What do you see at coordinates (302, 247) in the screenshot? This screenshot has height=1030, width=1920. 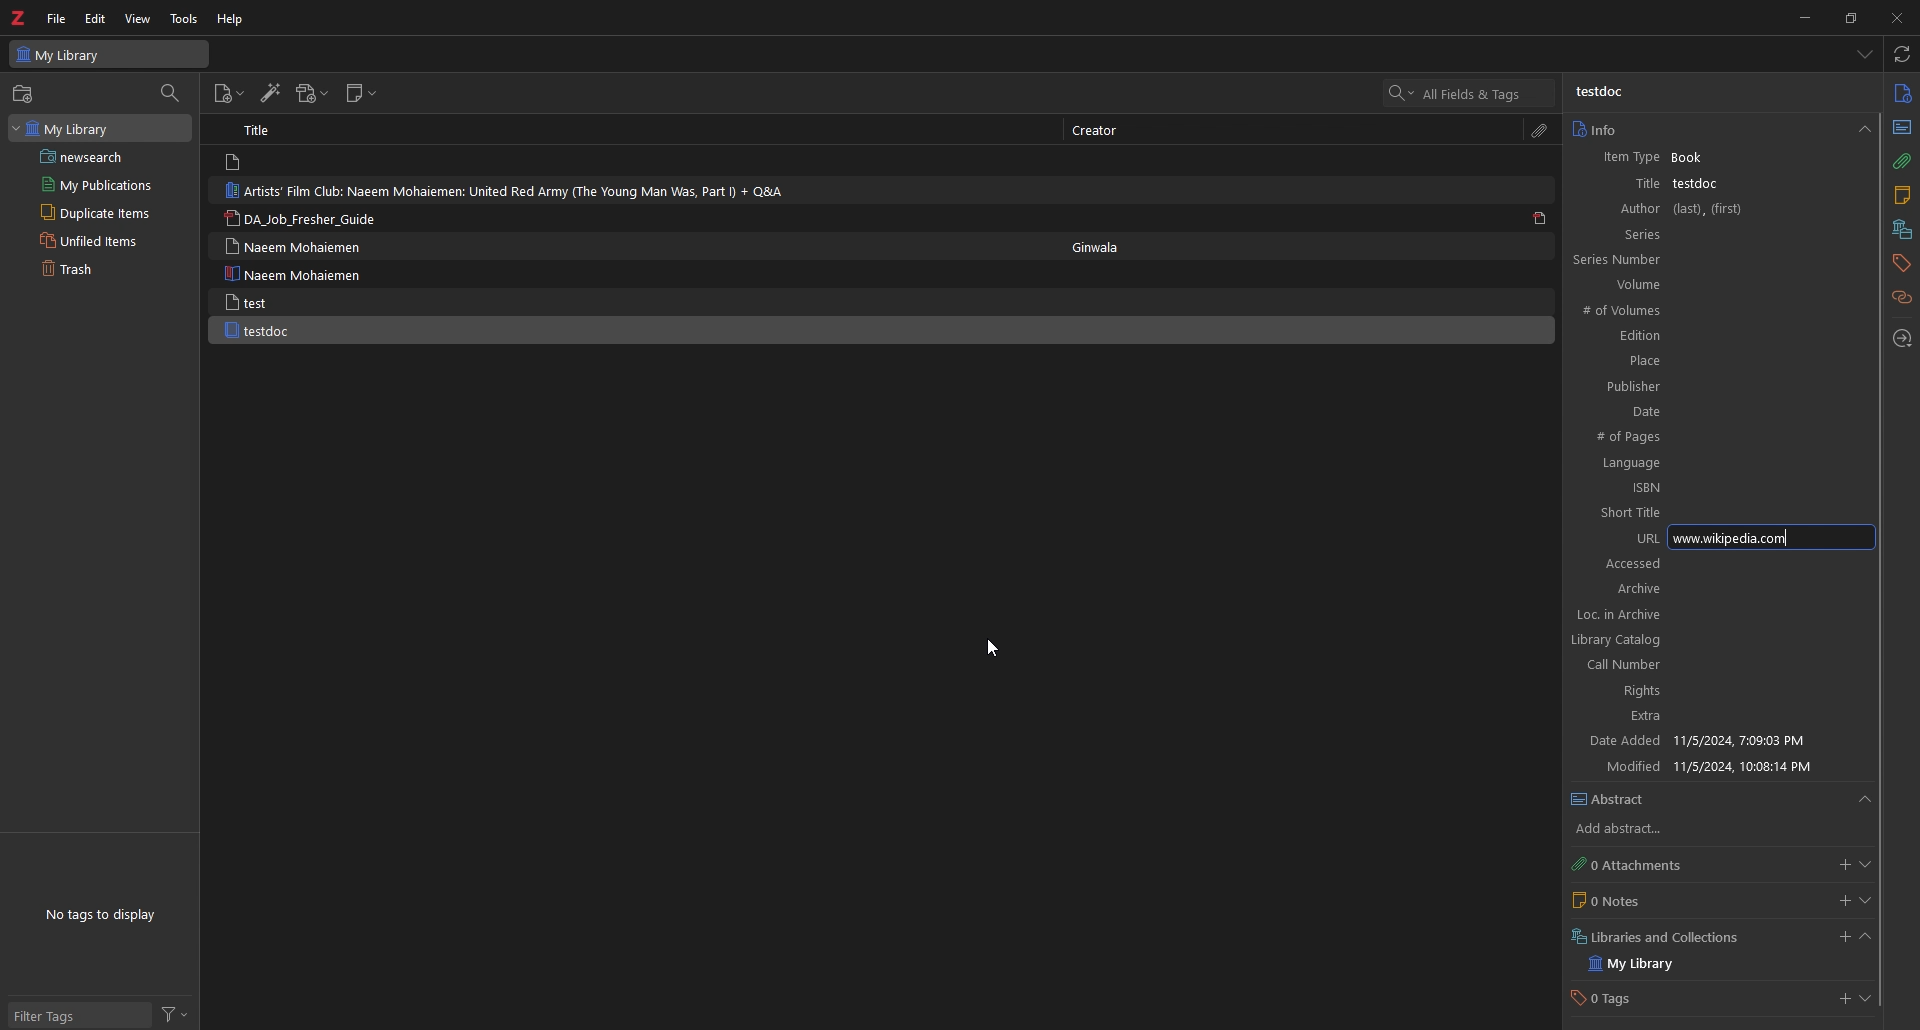 I see `Naeem Mohaiemen` at bounding box center [302, 247].